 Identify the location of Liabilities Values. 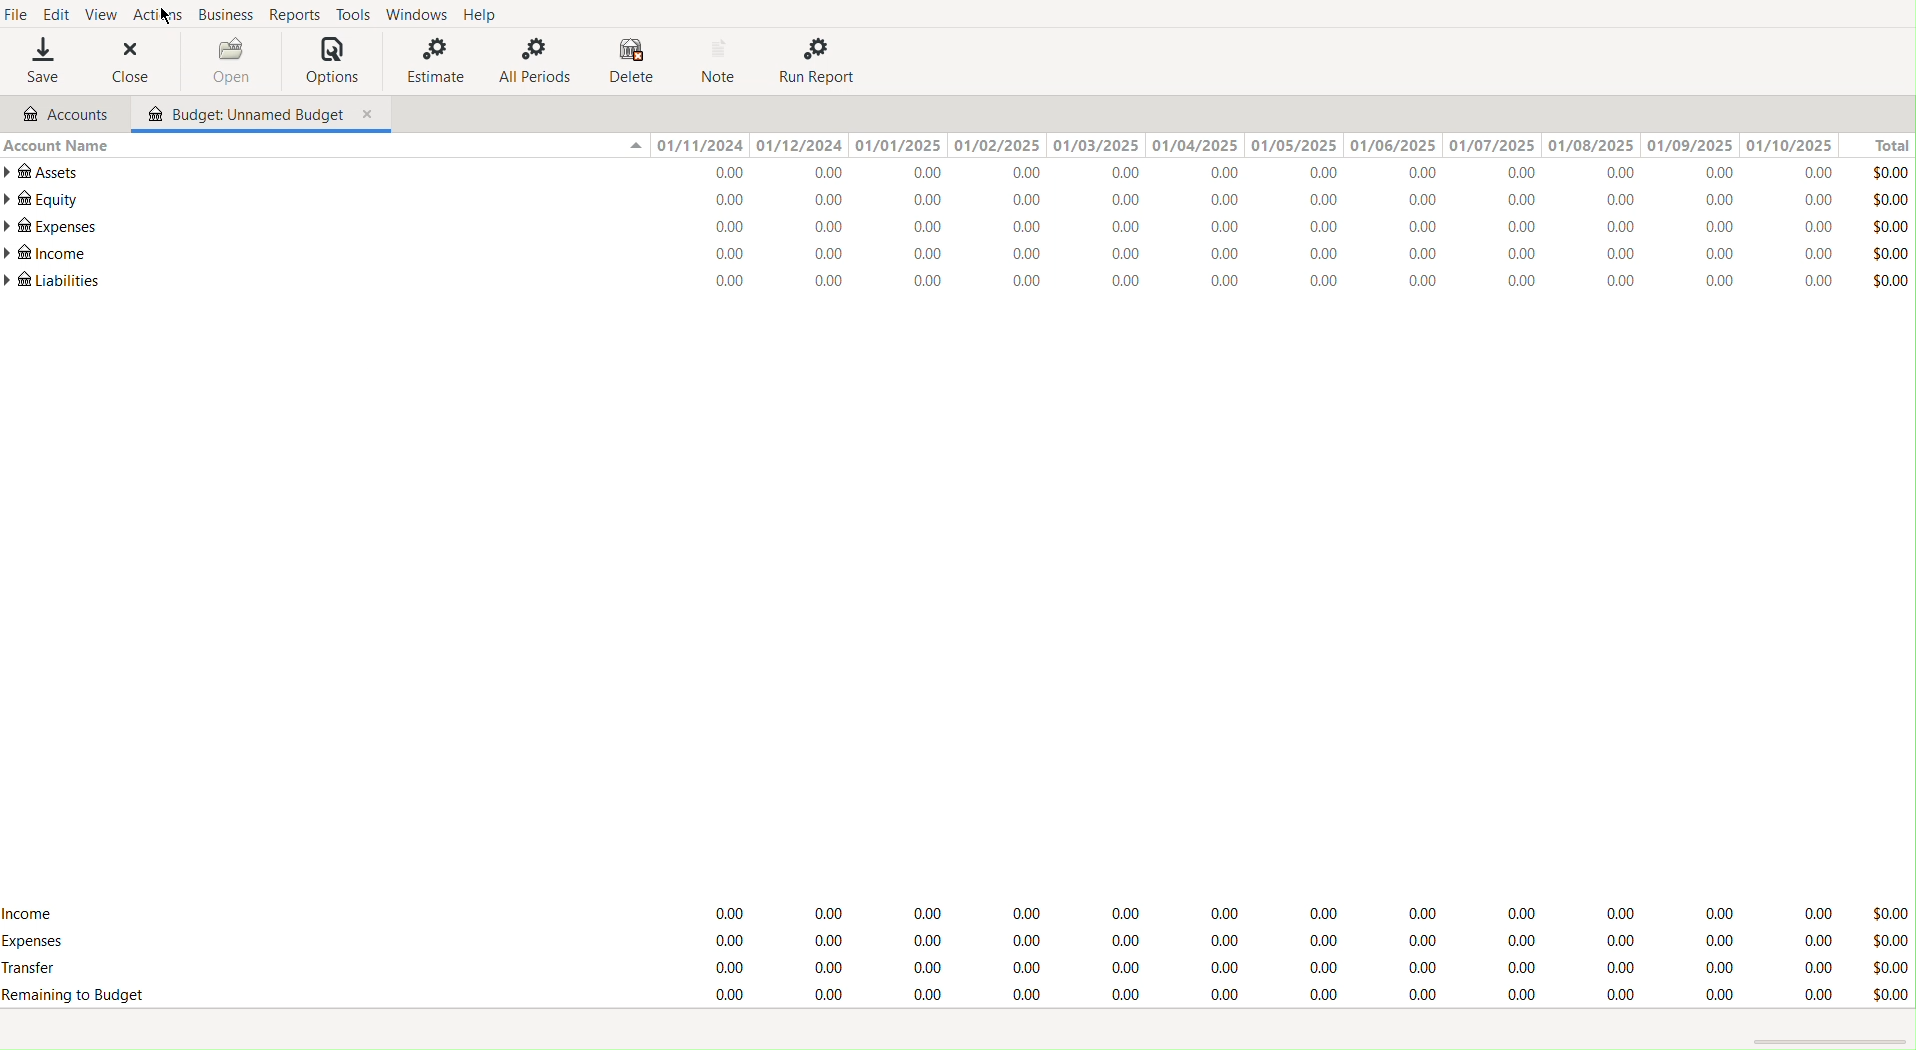
(1270, 282).